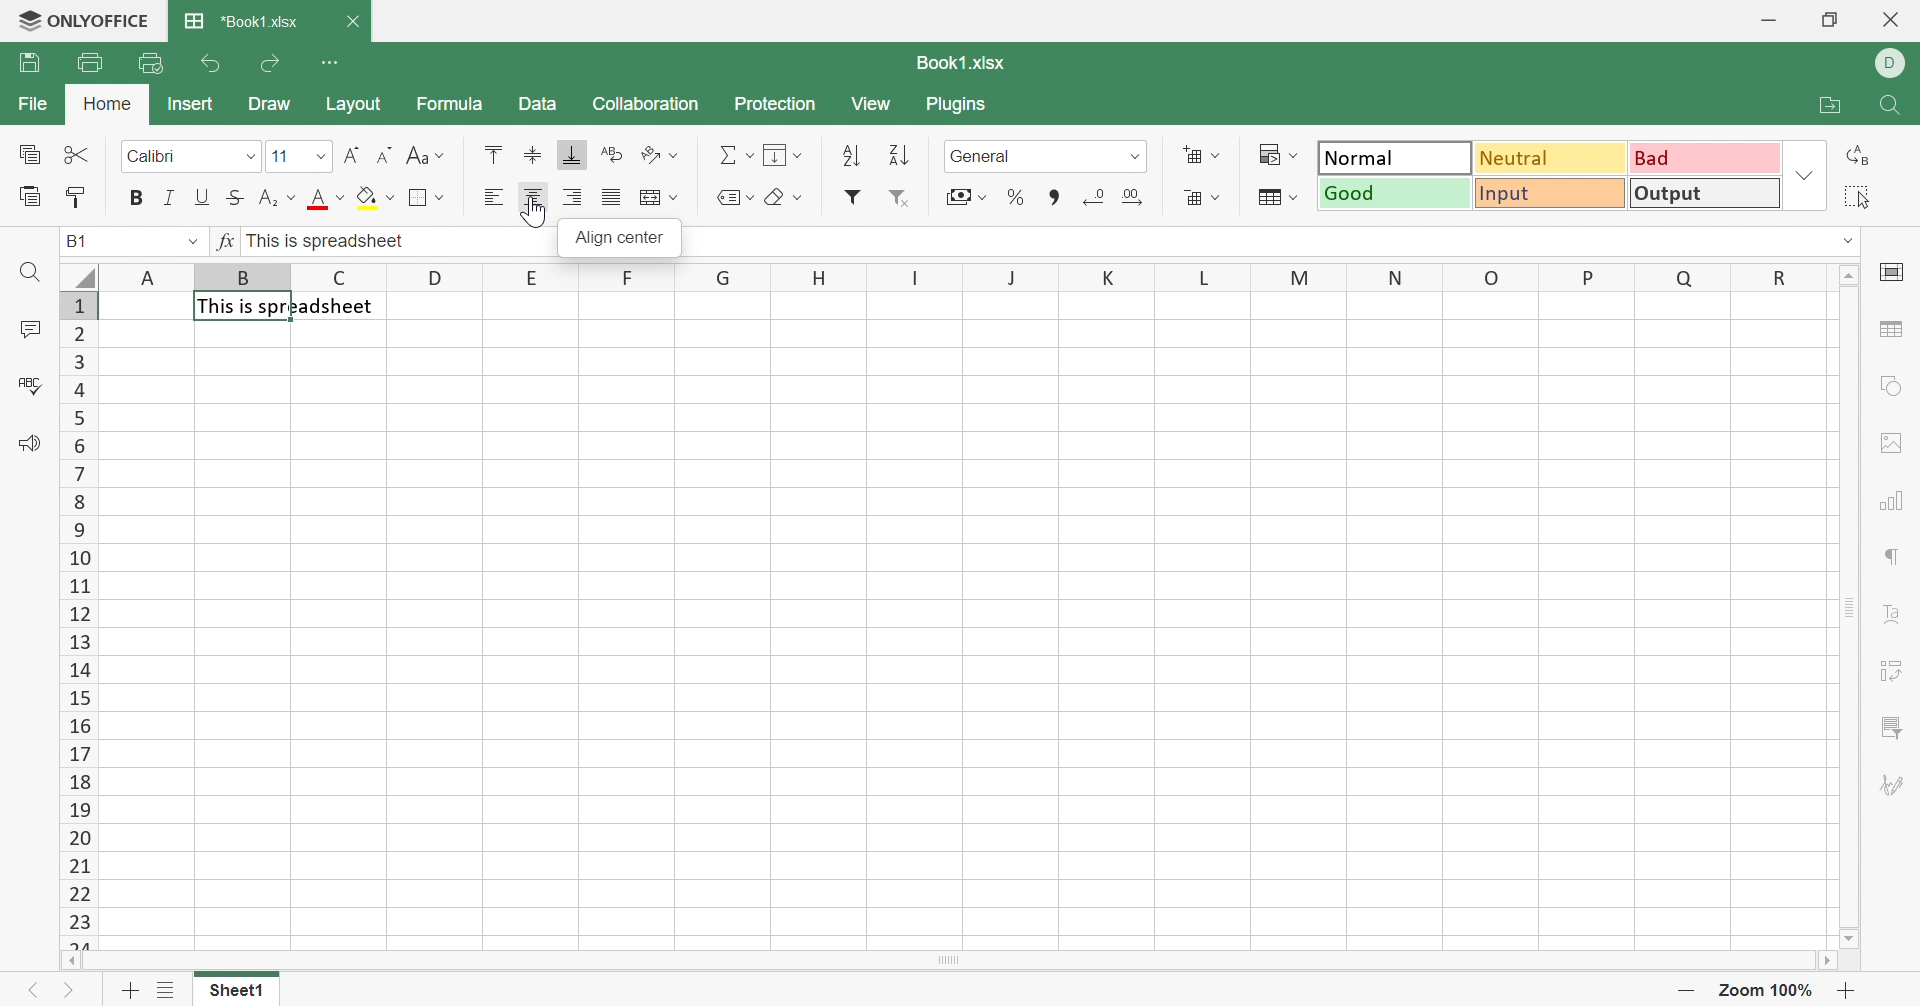 This screenshot has width=1920, height=1006. What do you see at coordinates (190, 241) in the screenshot?
I see `Drop Down` at bounding box center [190, 241].